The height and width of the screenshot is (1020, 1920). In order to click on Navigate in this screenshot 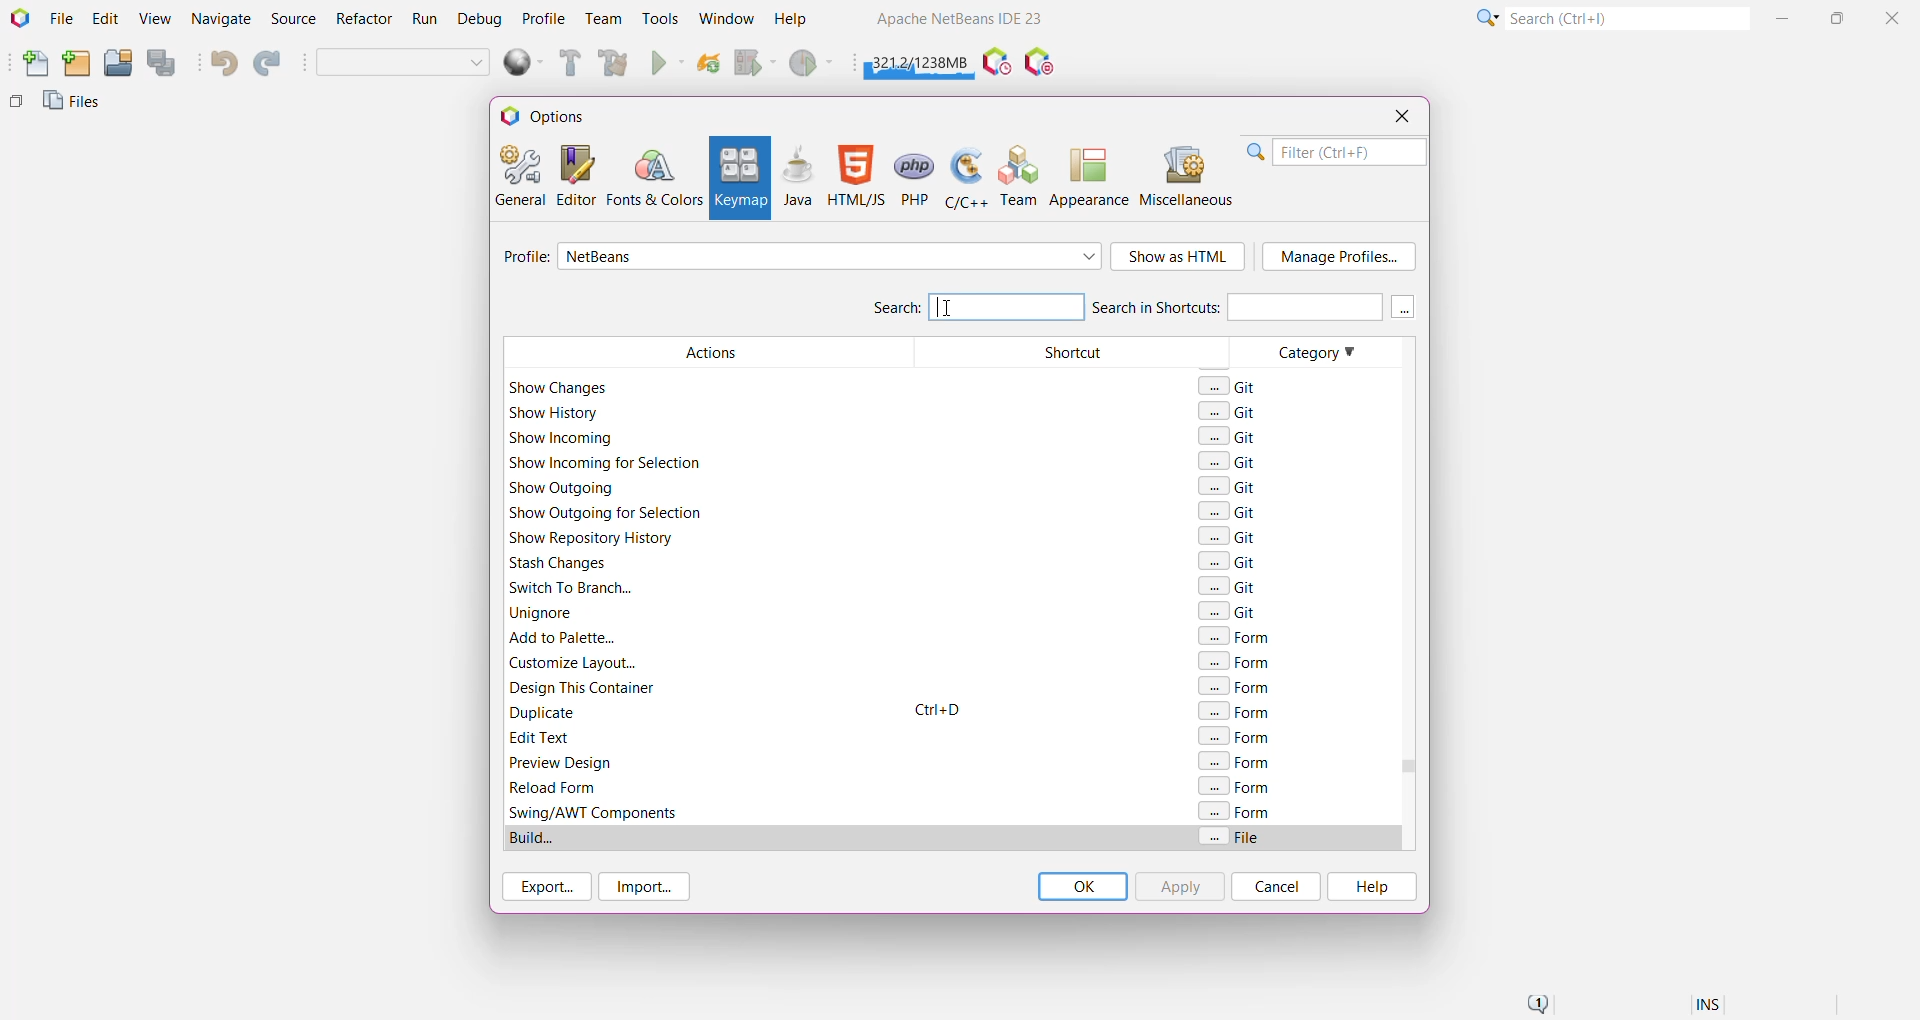, I will do `click(222, 20)`.